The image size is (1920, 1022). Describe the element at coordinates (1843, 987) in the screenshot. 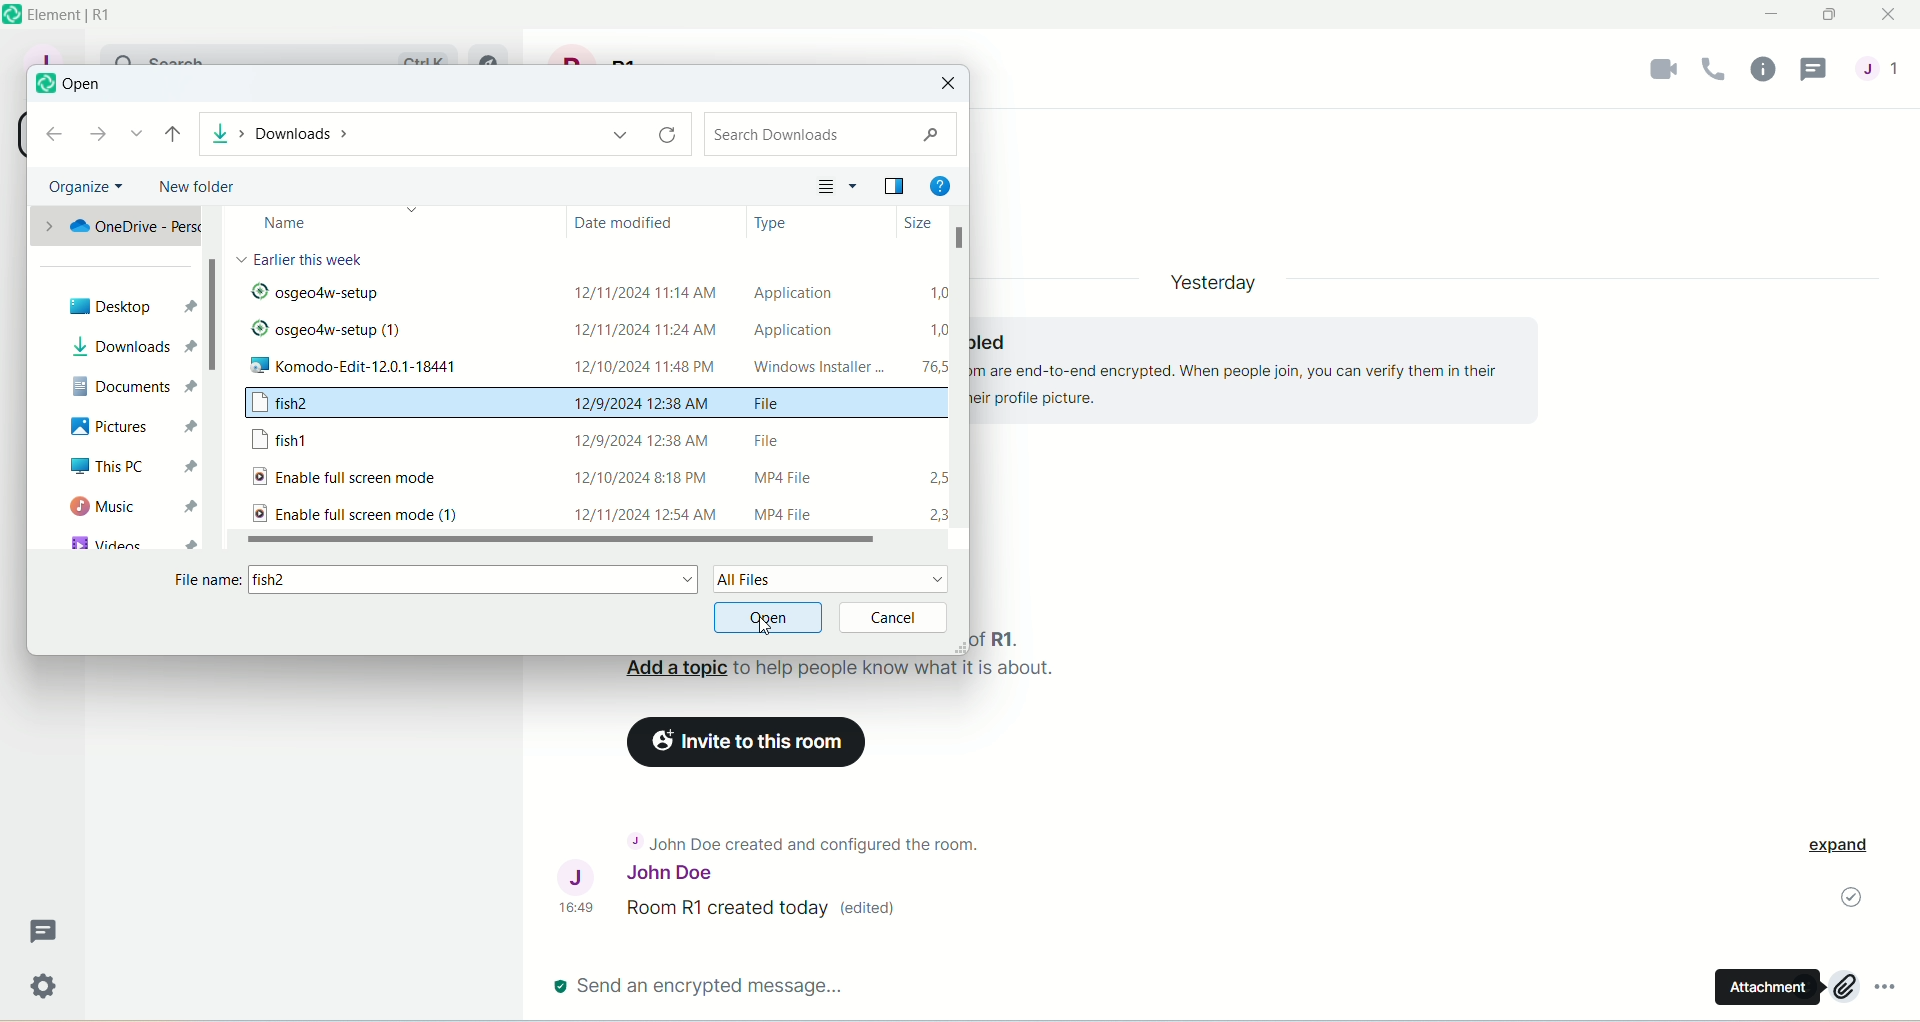

I see `attachment` at that location.